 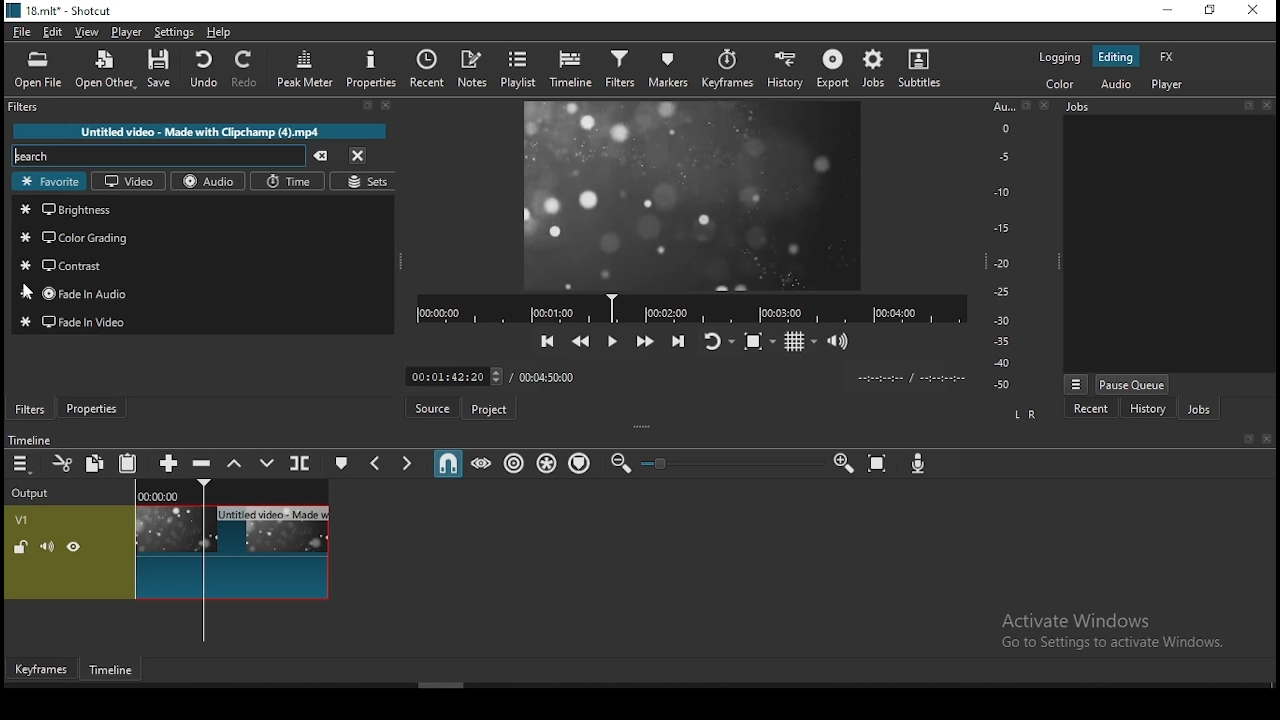 What do you see at coordinates (161, 154) in the screenshot?
I see `search` at bounding box center [161, 154].